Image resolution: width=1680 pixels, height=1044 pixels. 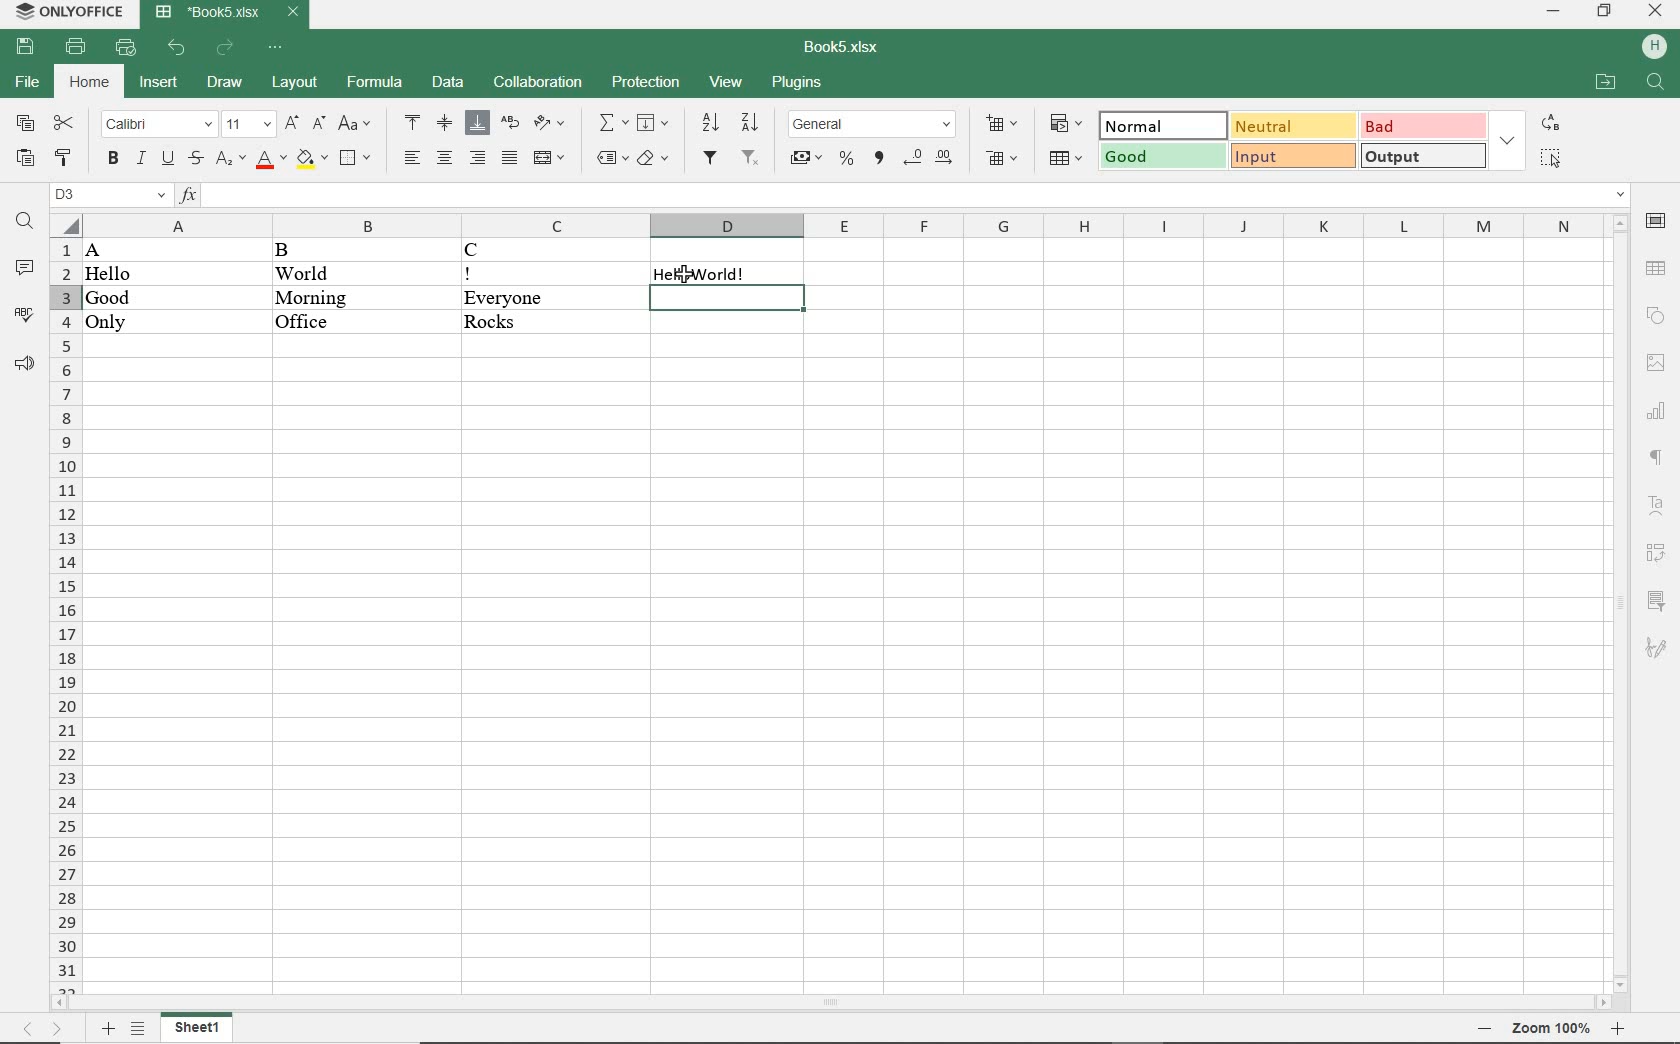 I want to click on FILE, so click(x=29, y=84).